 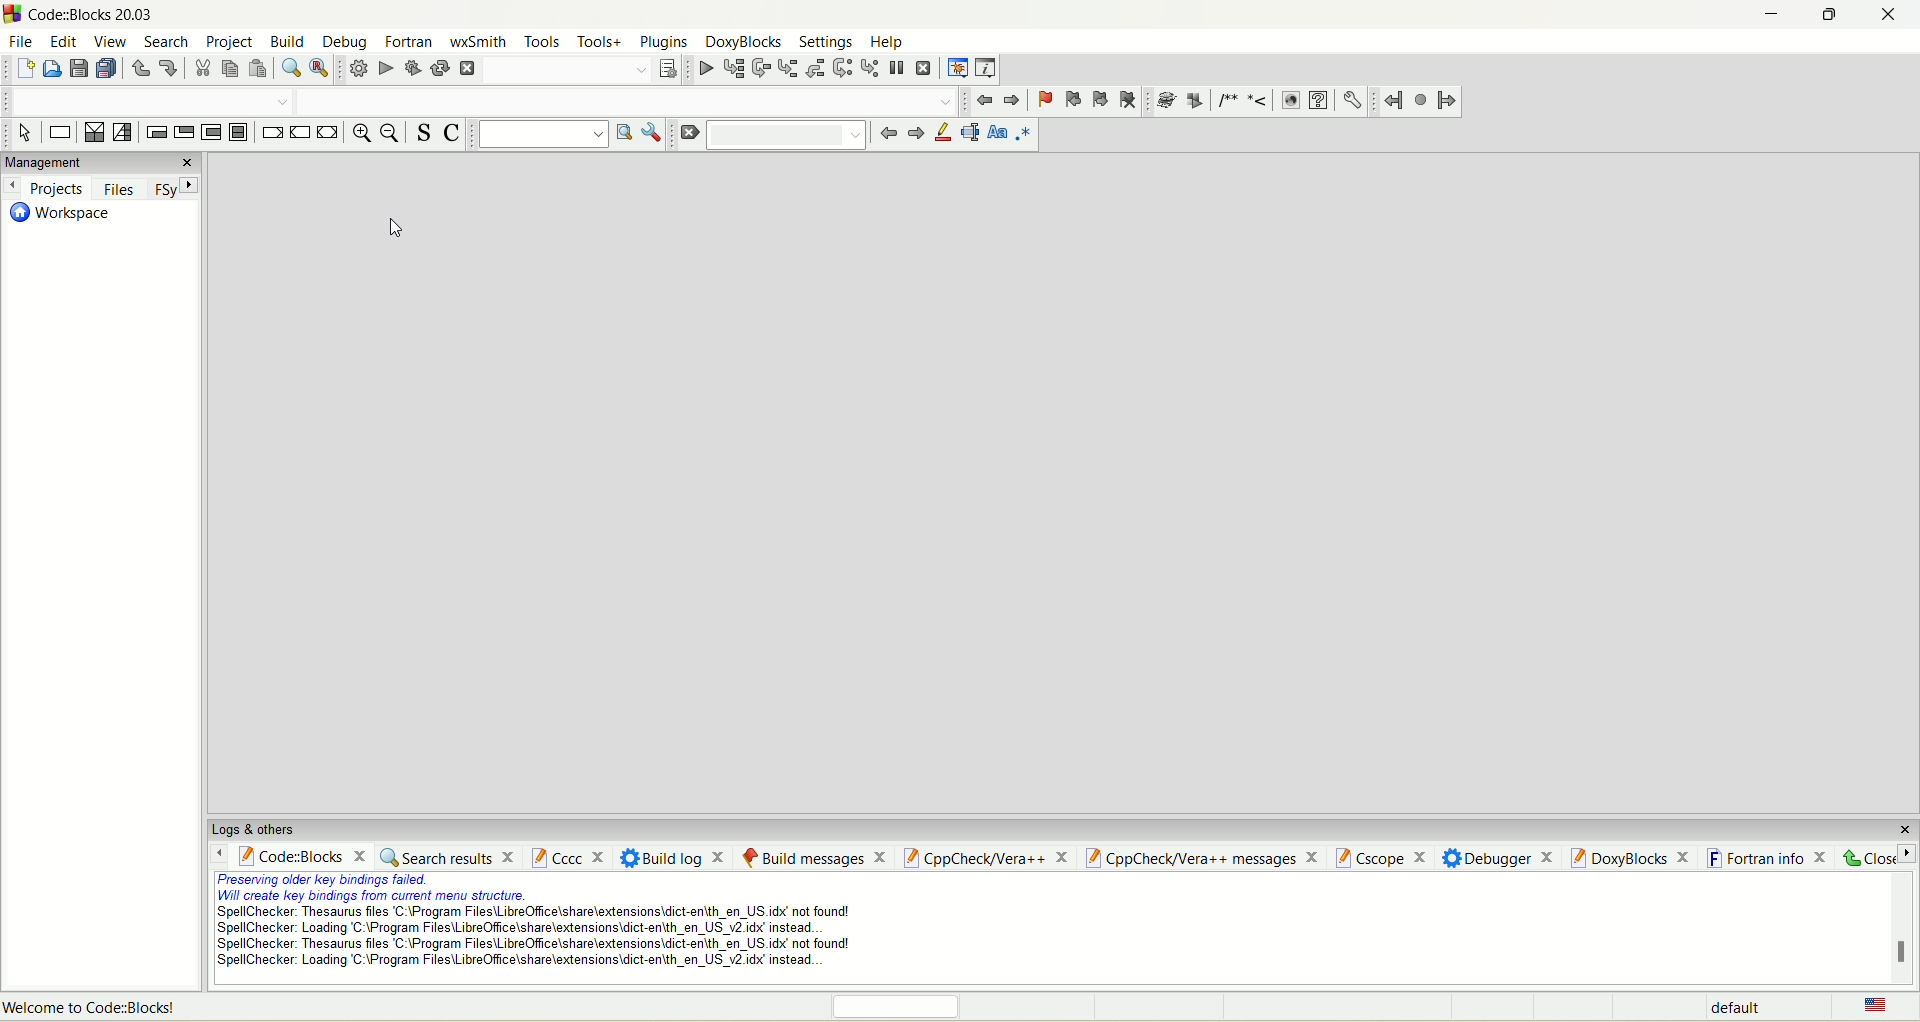 What do you see at coordinates (955, 68) in the screenshot?
I see `debugging window` at bounding box center [955, 68].